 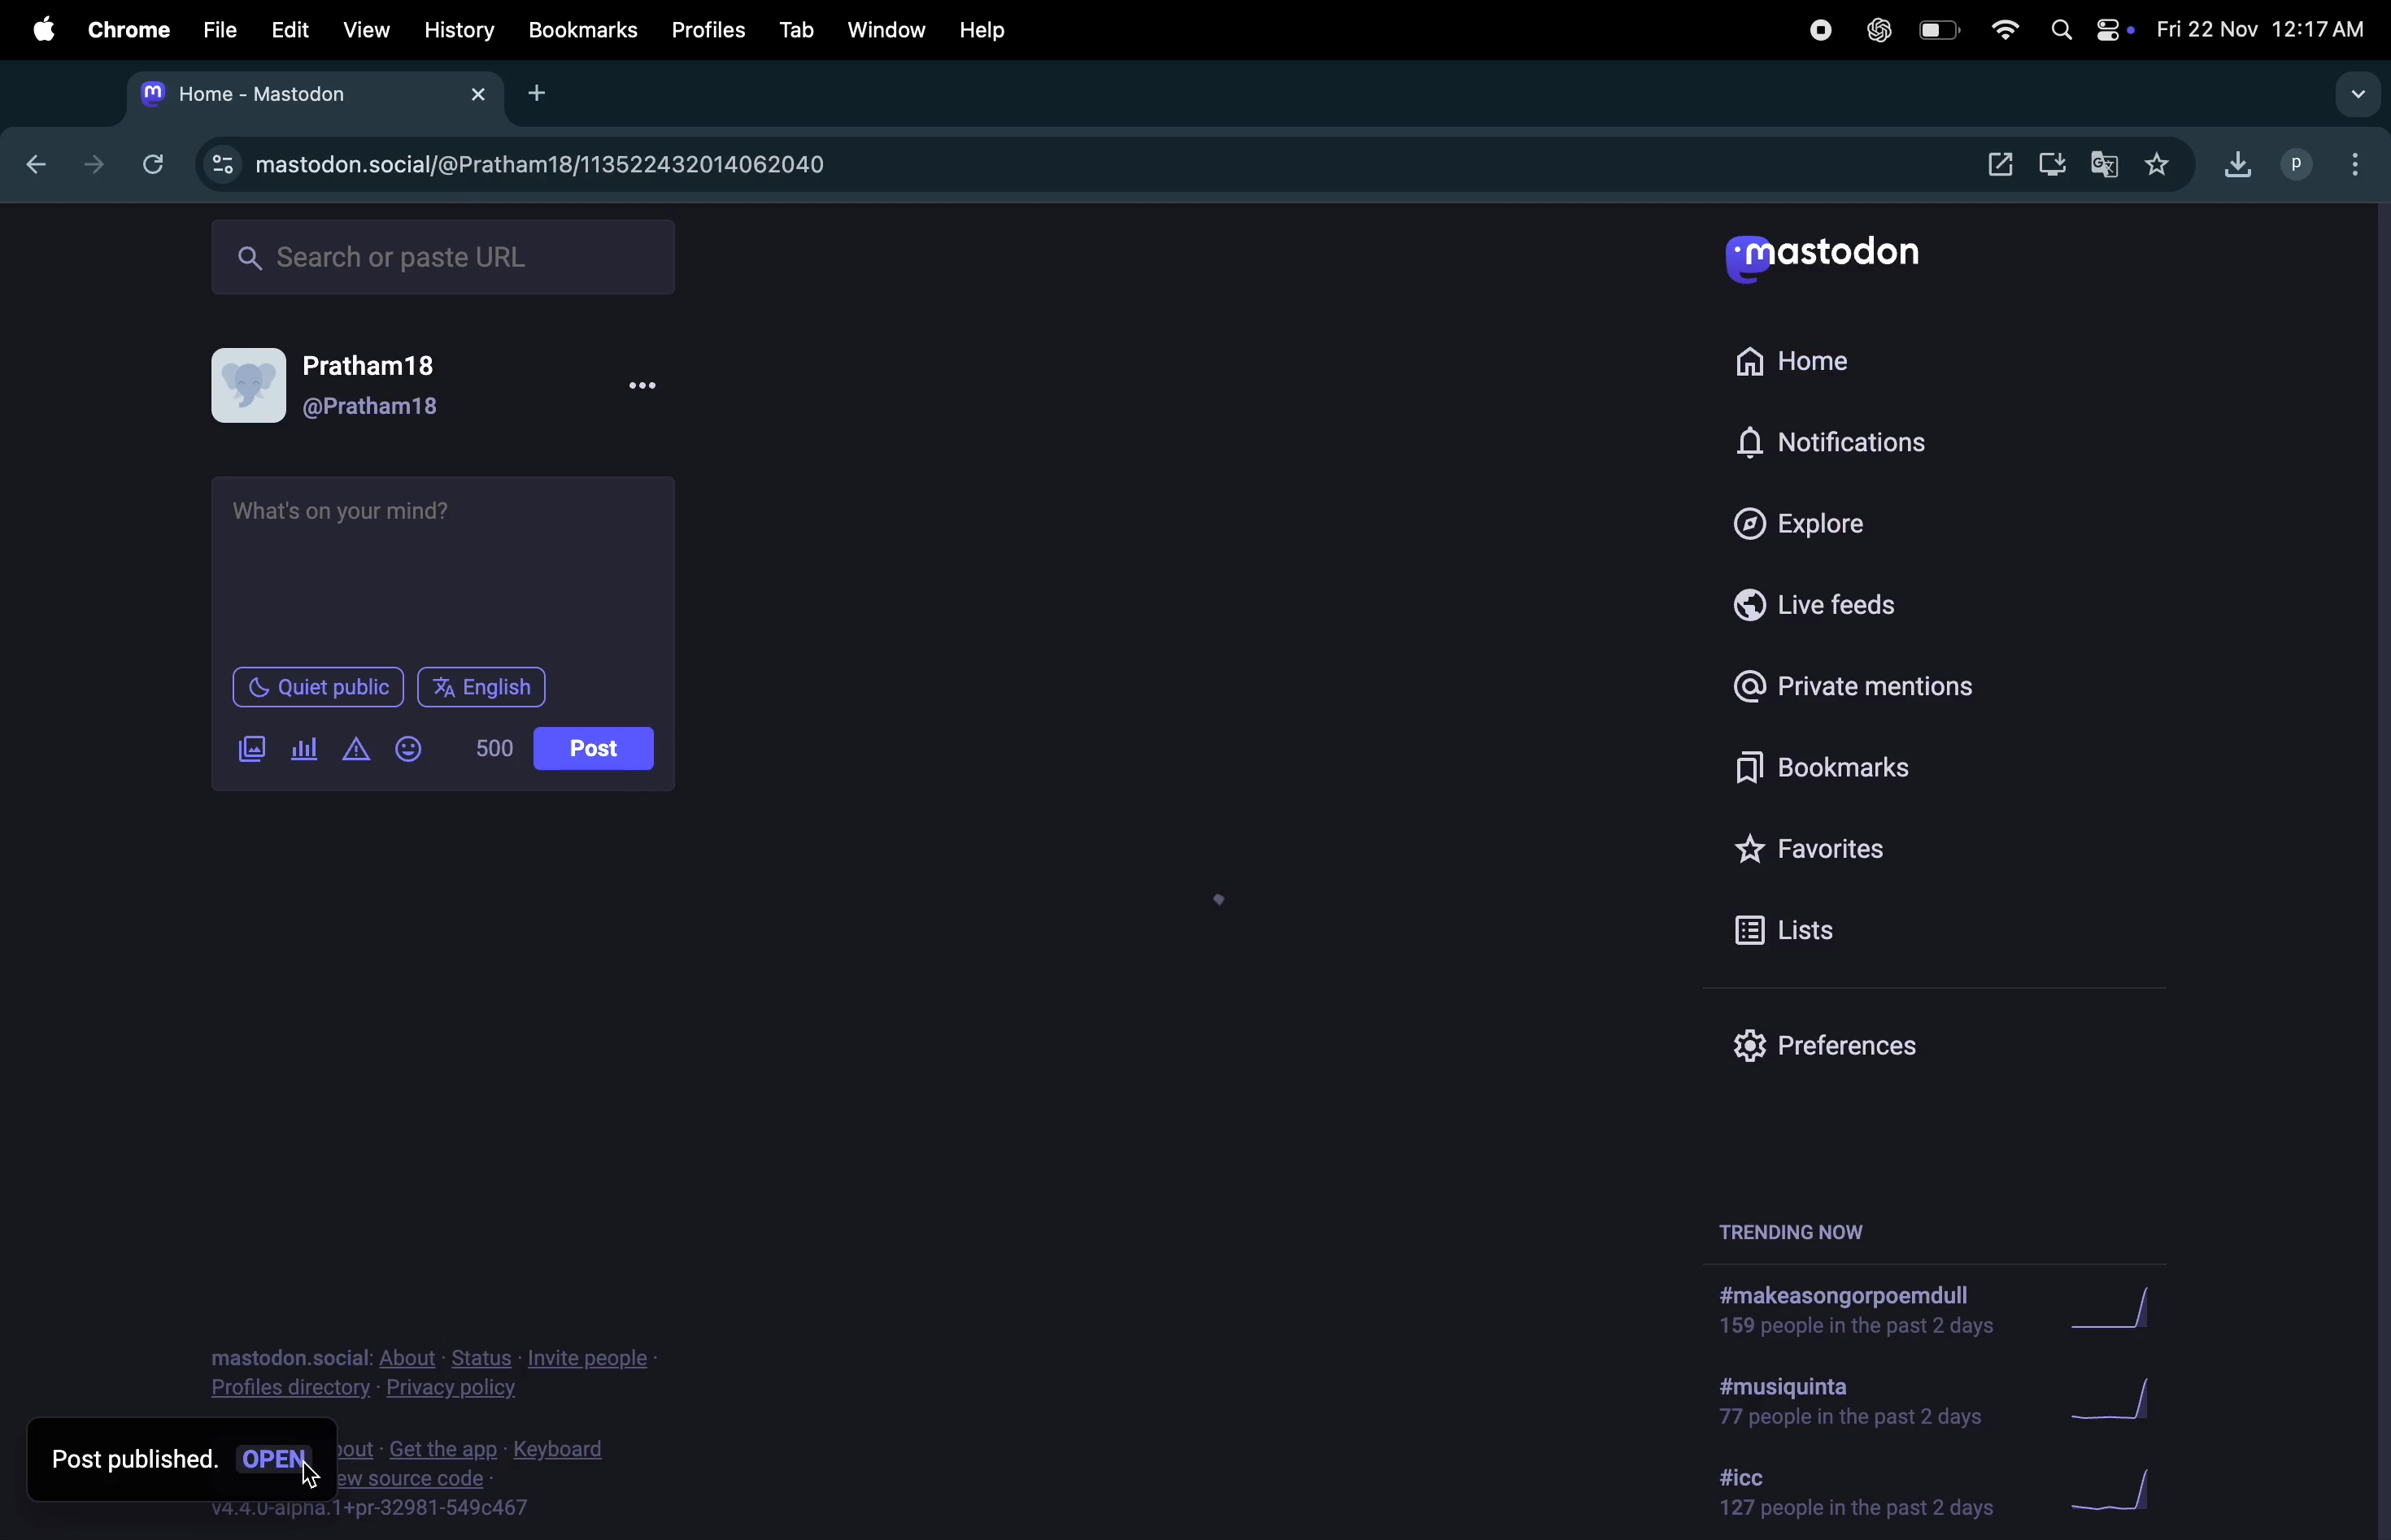 What do you see at coordinates (707, 31) in the screenshot?
I see `profiles` at bounding box center [707, 31].